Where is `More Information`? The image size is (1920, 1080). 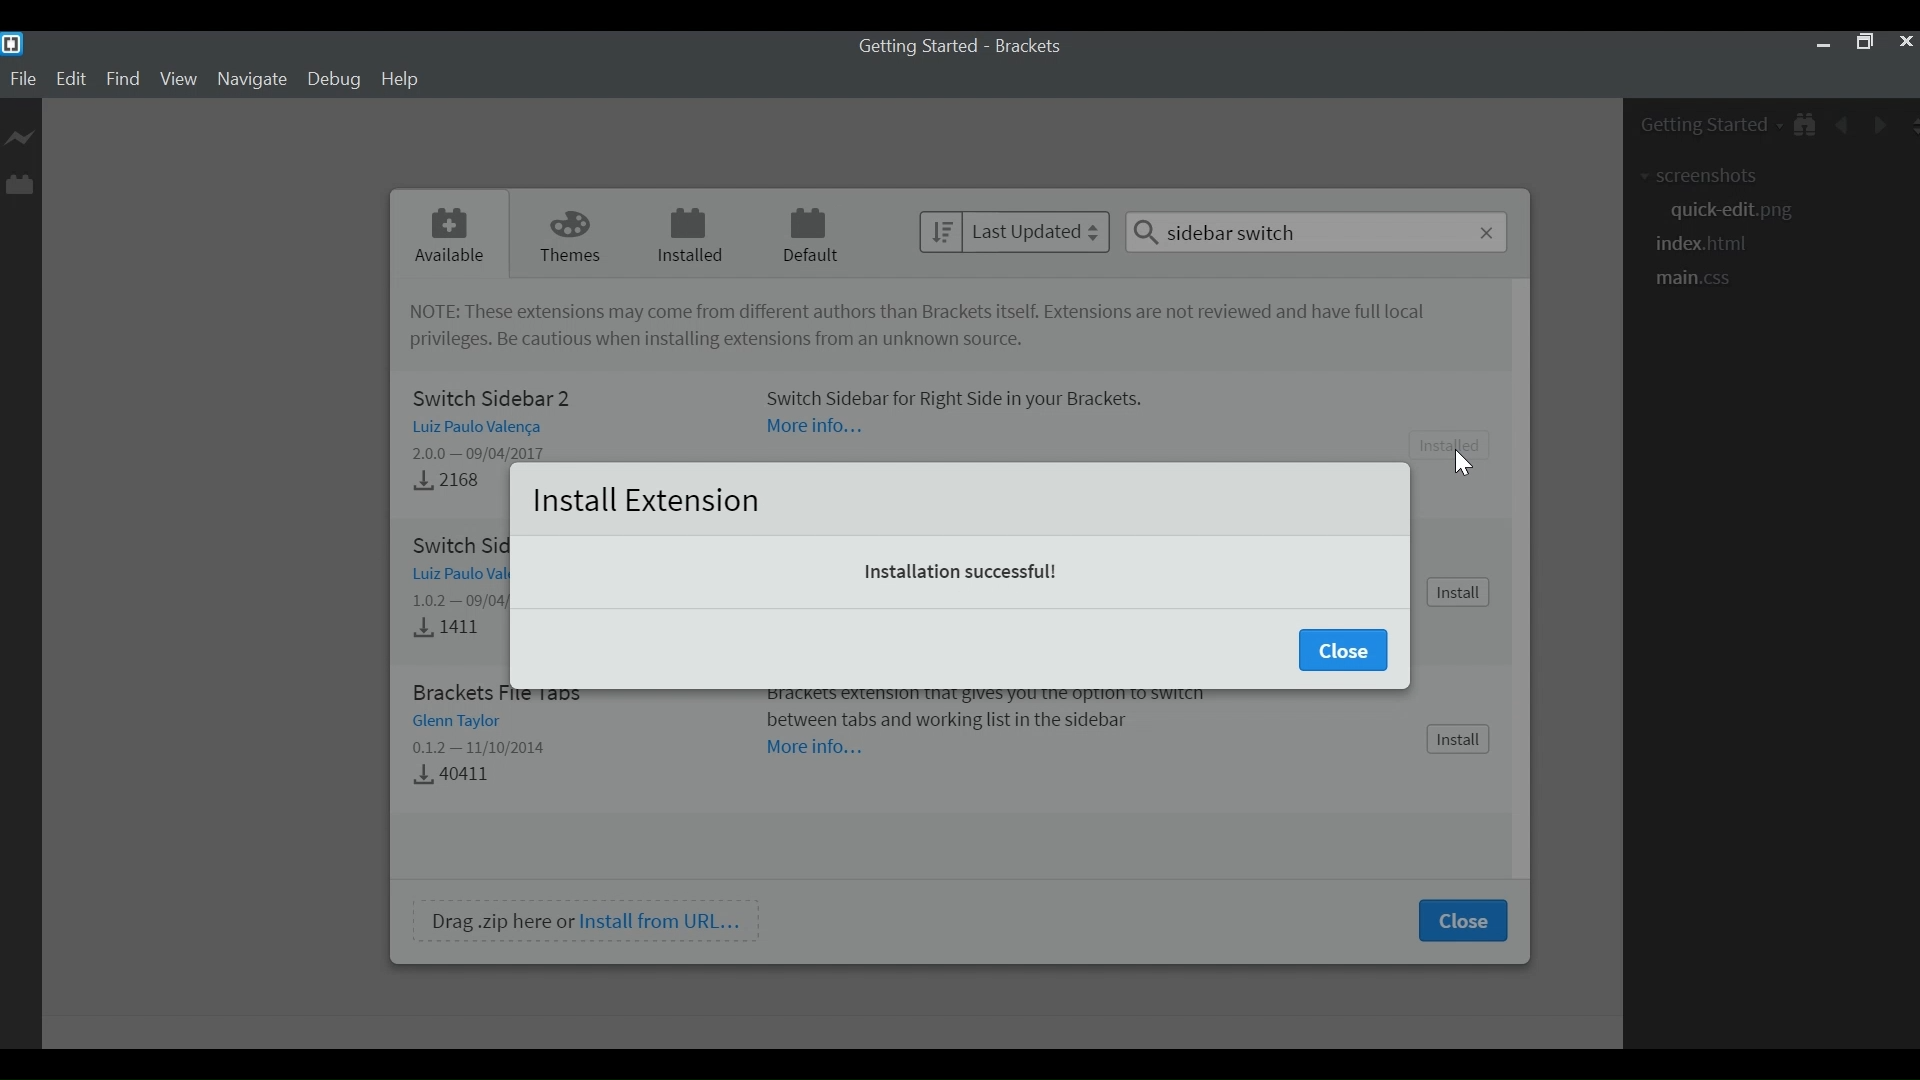
More Information is located at coordinates (815, 426).